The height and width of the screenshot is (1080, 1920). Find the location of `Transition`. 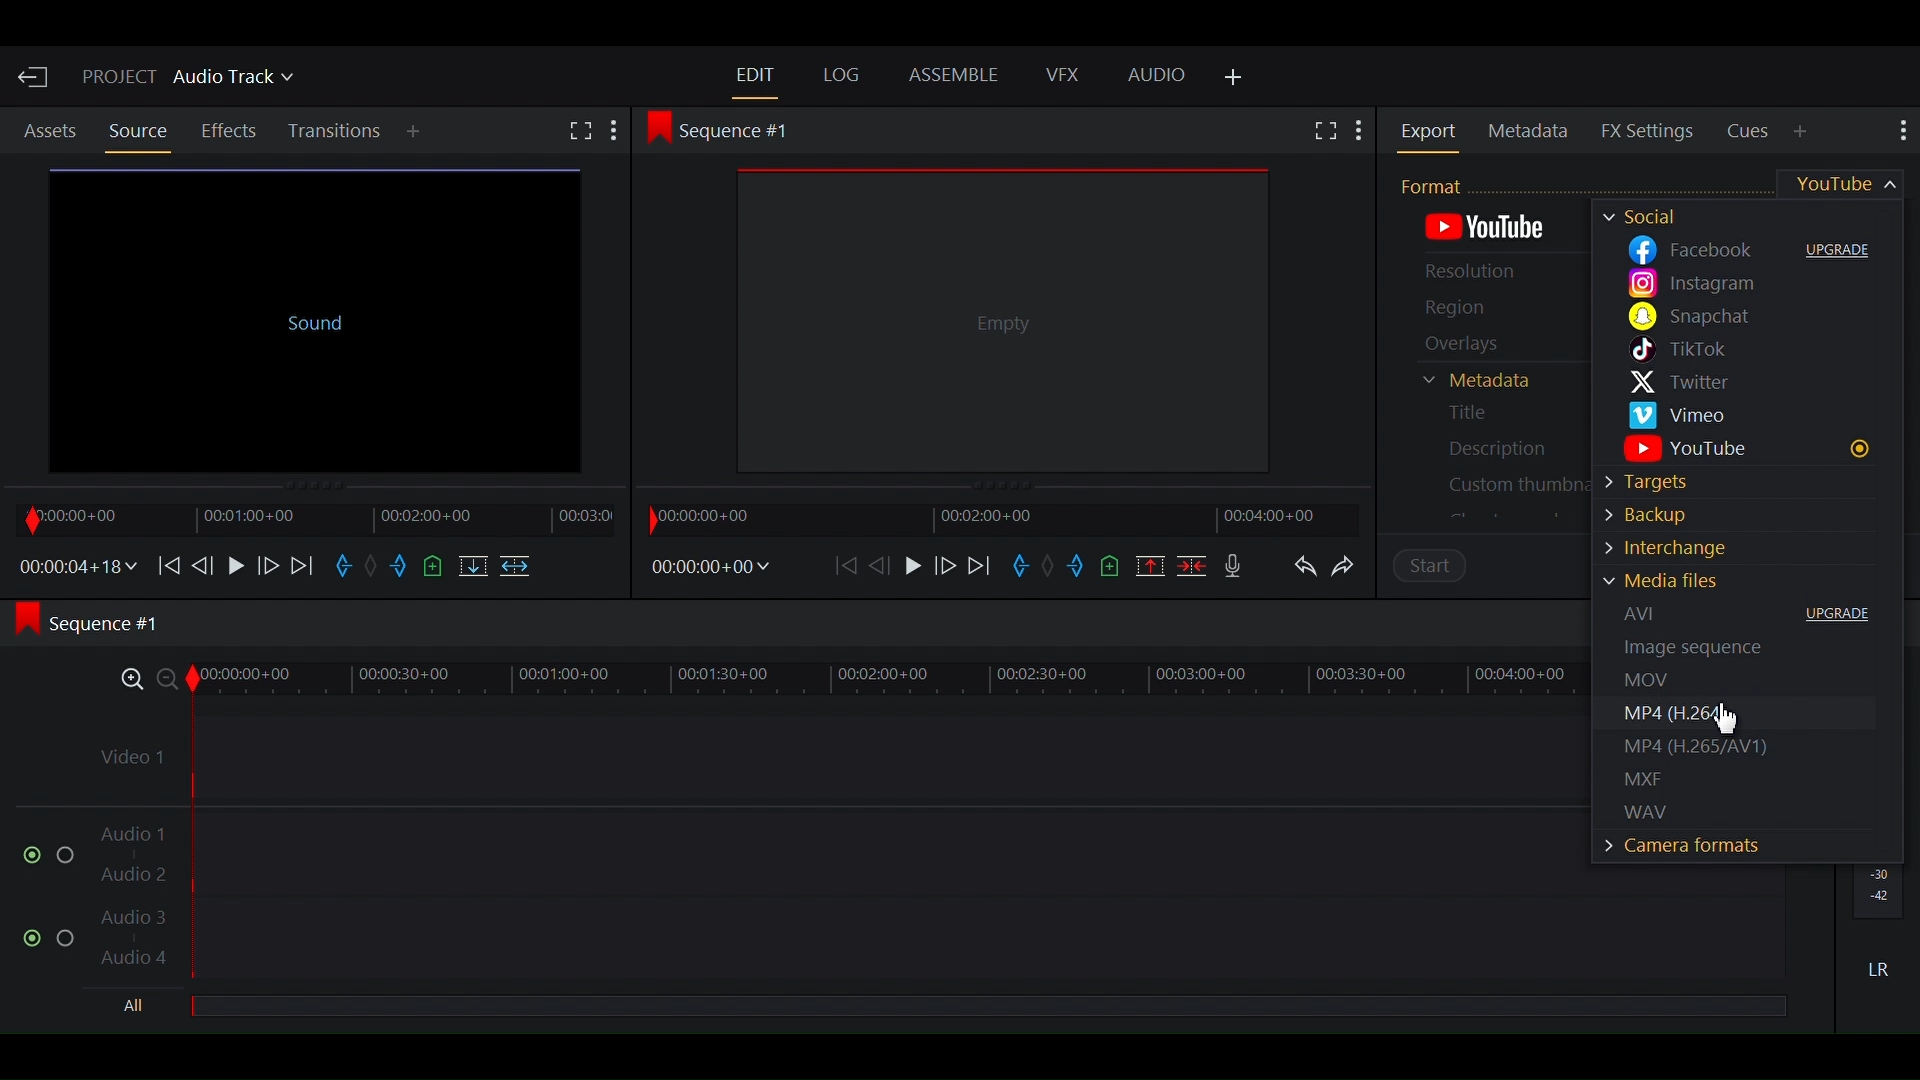

Transition is located at coordinates (337, 132).